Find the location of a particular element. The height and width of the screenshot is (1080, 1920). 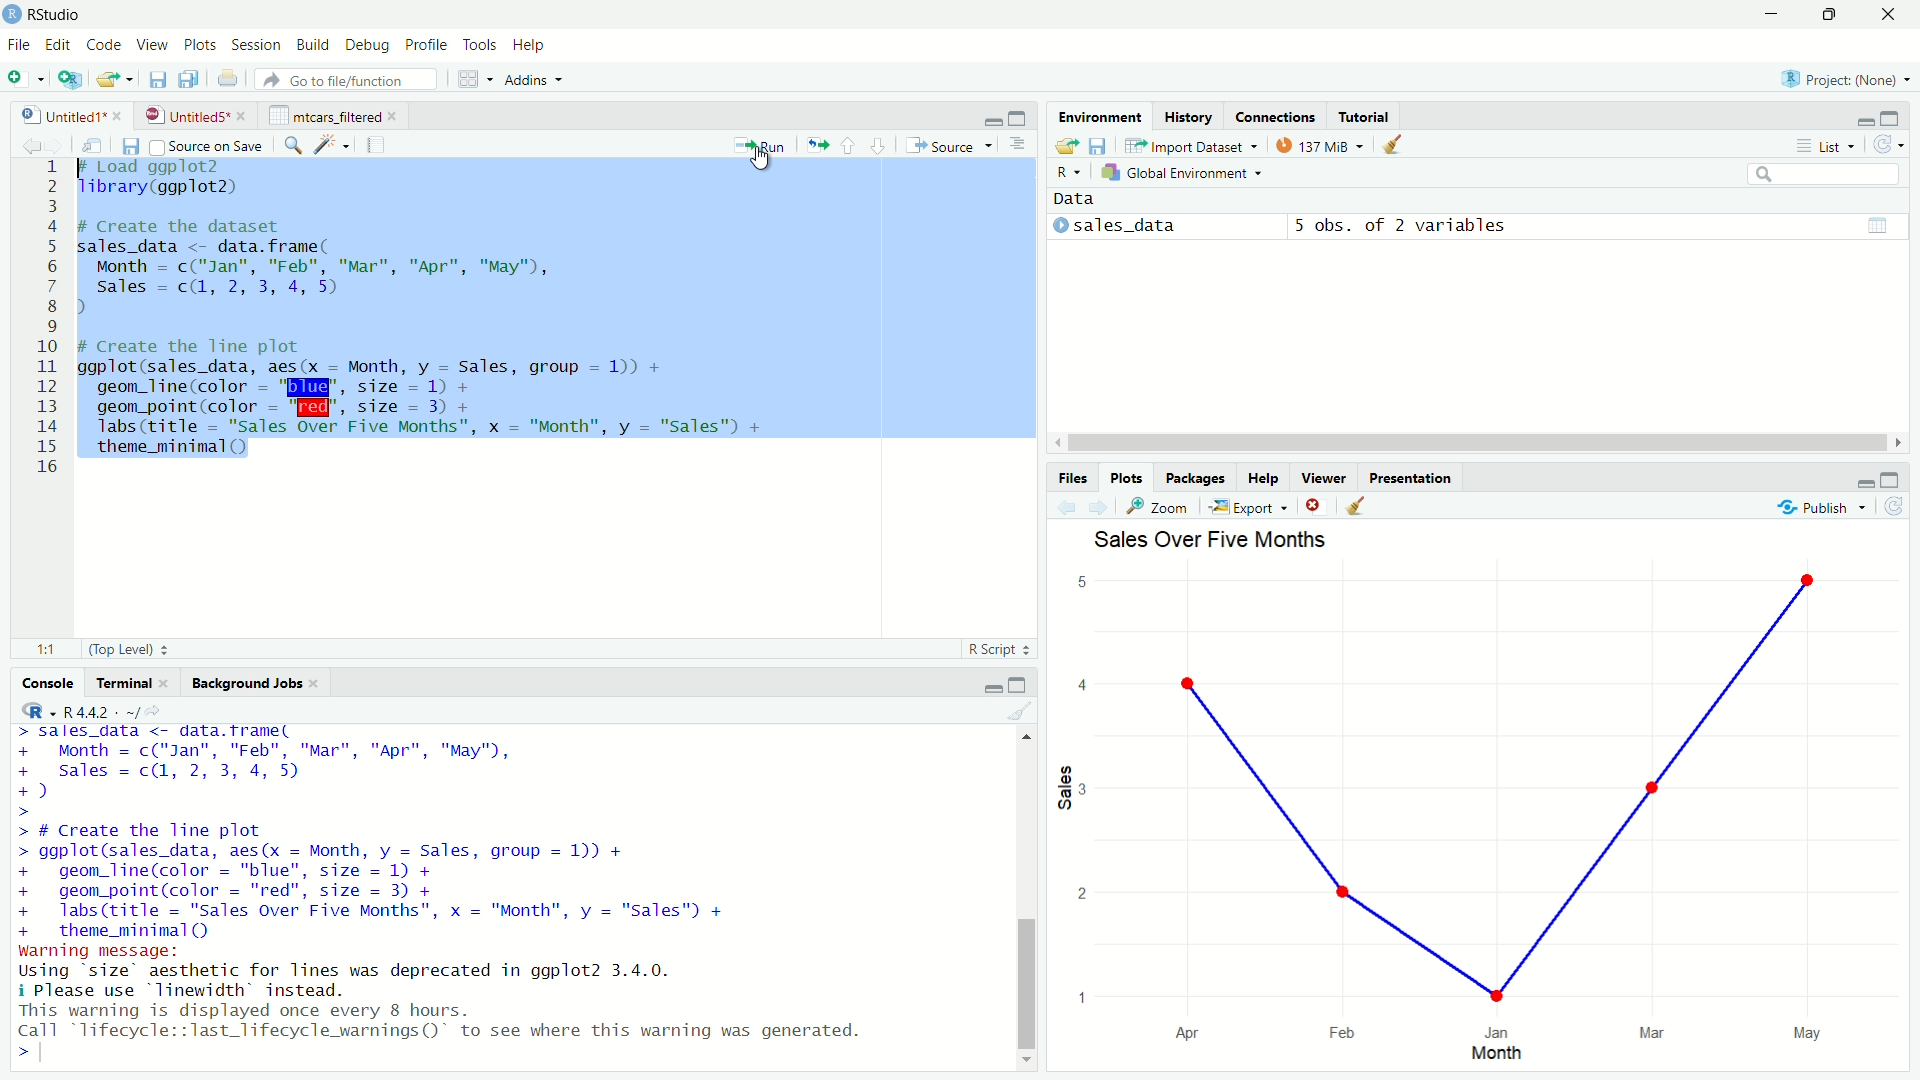

15:18 is located at coordinates (51, 650).